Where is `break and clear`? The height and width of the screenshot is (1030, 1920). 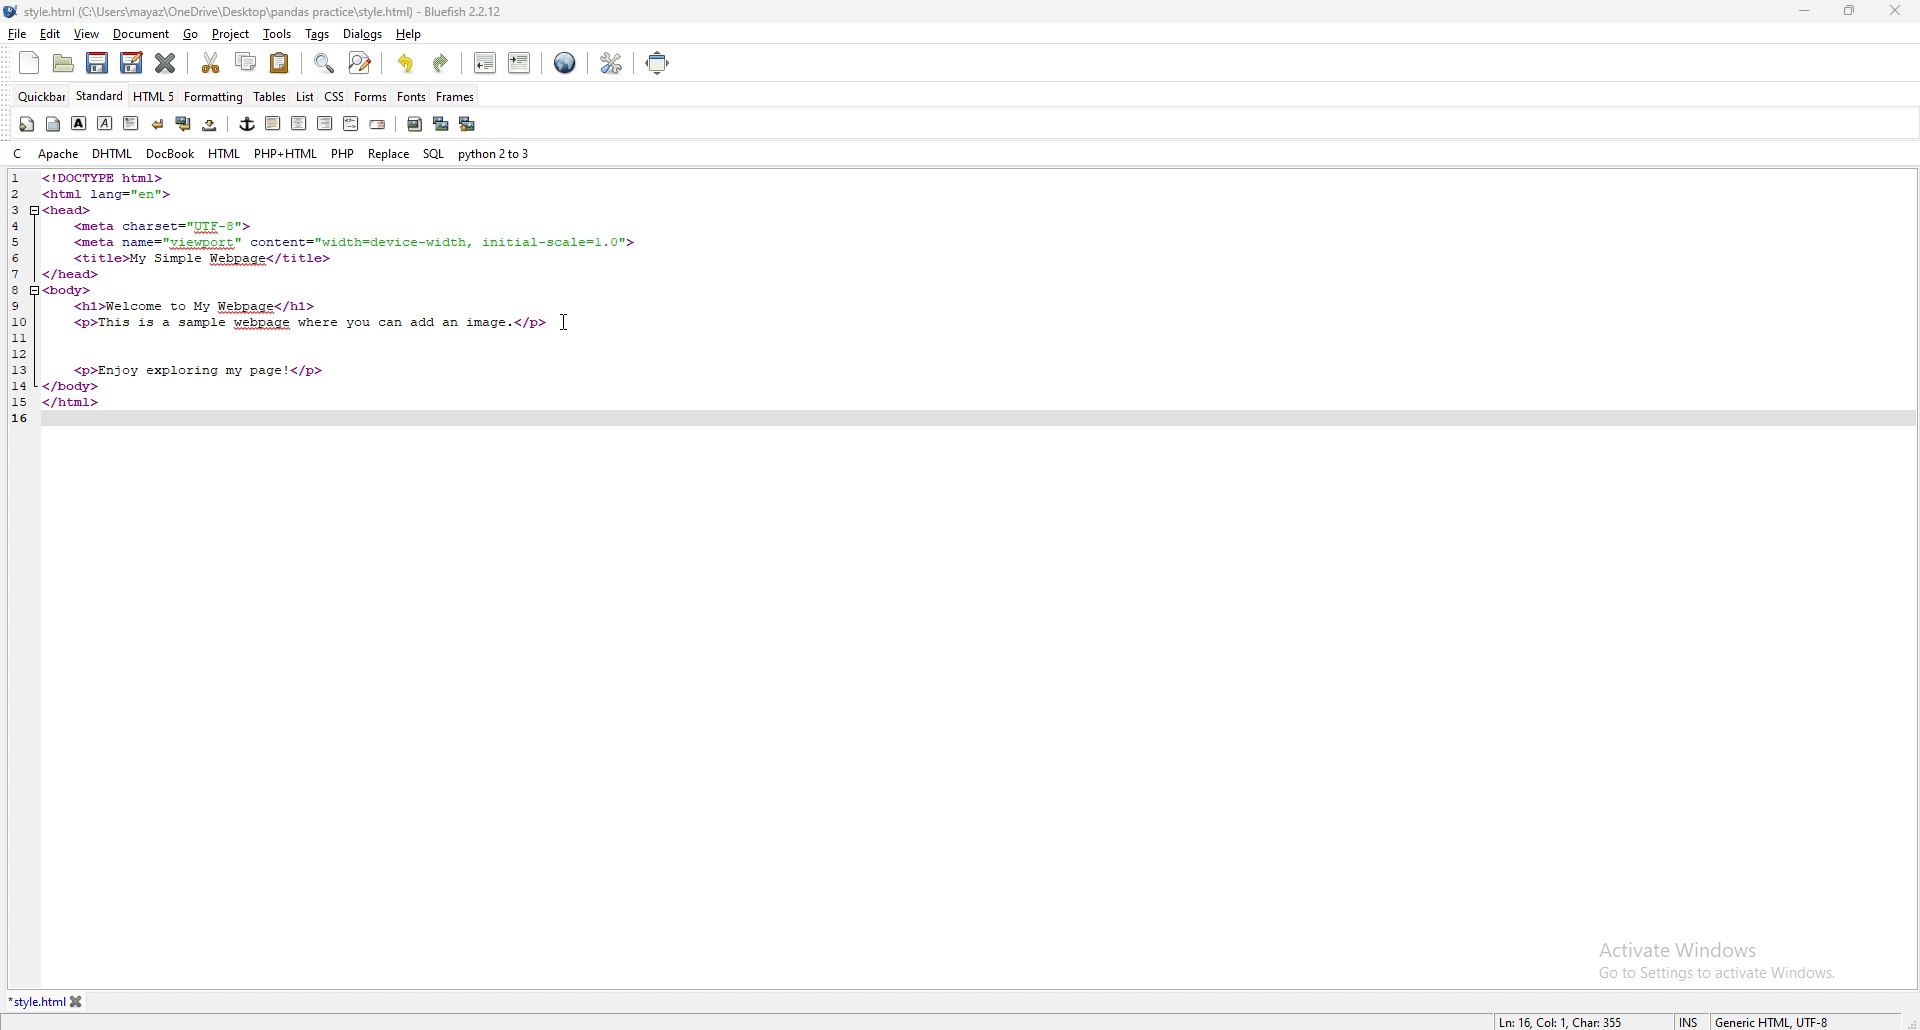 break and clear is located at coordinates (184, 123).